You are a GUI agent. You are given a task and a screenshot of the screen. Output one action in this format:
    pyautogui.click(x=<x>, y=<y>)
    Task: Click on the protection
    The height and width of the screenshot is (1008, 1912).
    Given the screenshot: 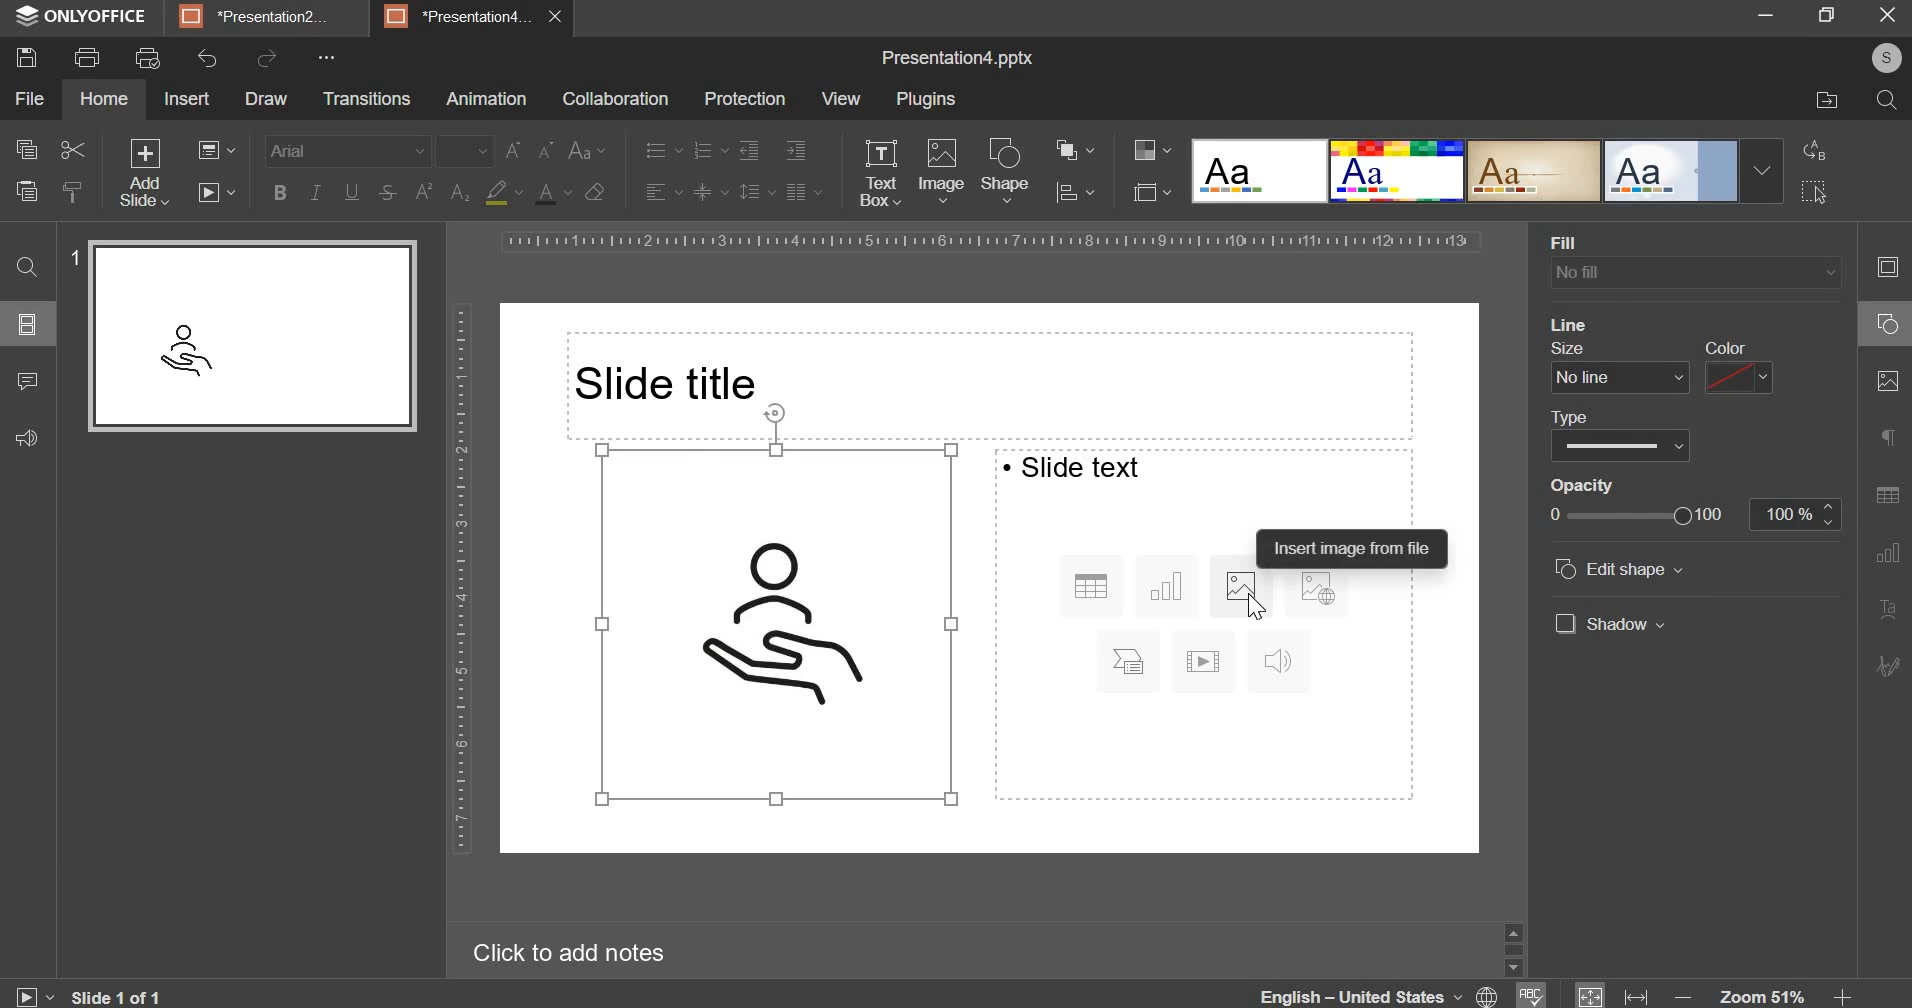 What is the action you would take?
    pyautogui.click(x=746, y=99)
    